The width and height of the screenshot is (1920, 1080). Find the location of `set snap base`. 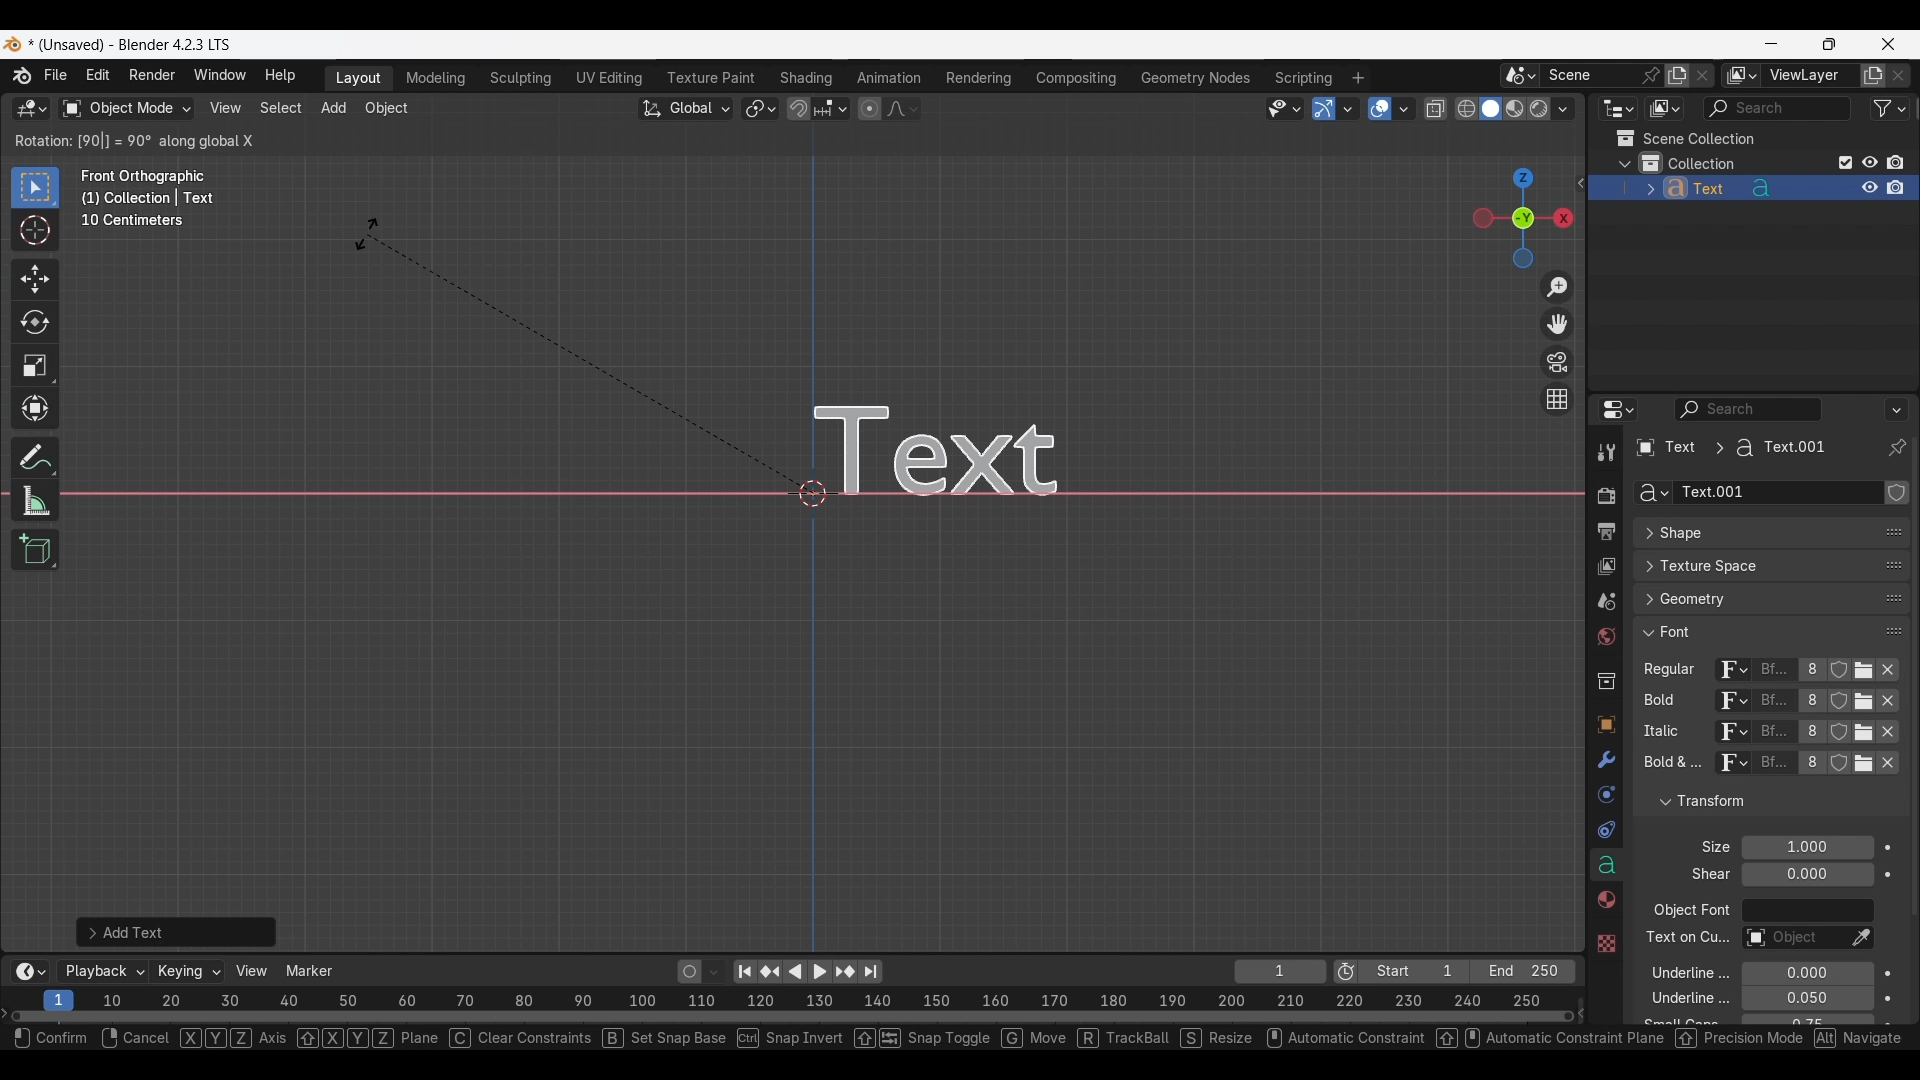

set snap base is located at coordinates (664, 1041).